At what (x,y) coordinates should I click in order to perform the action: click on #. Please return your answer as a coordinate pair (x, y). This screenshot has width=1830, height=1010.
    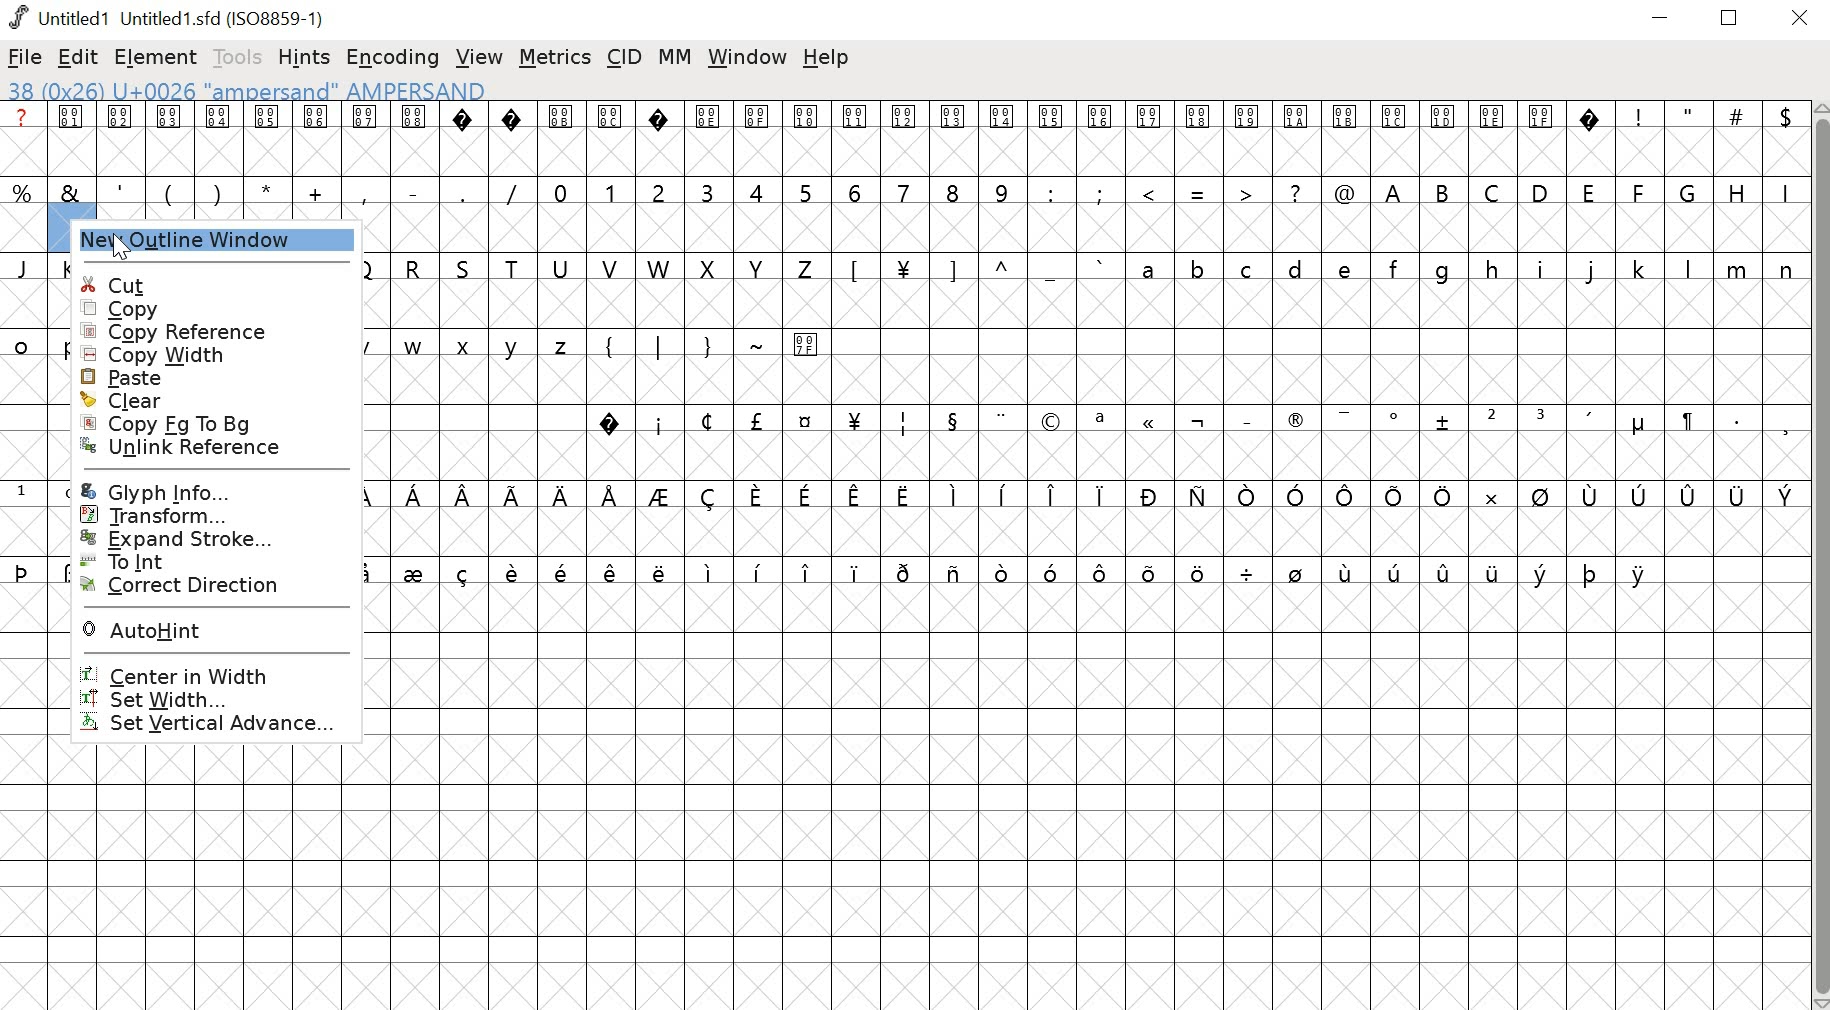
    Looking at the image, I should click on (1737, 140).